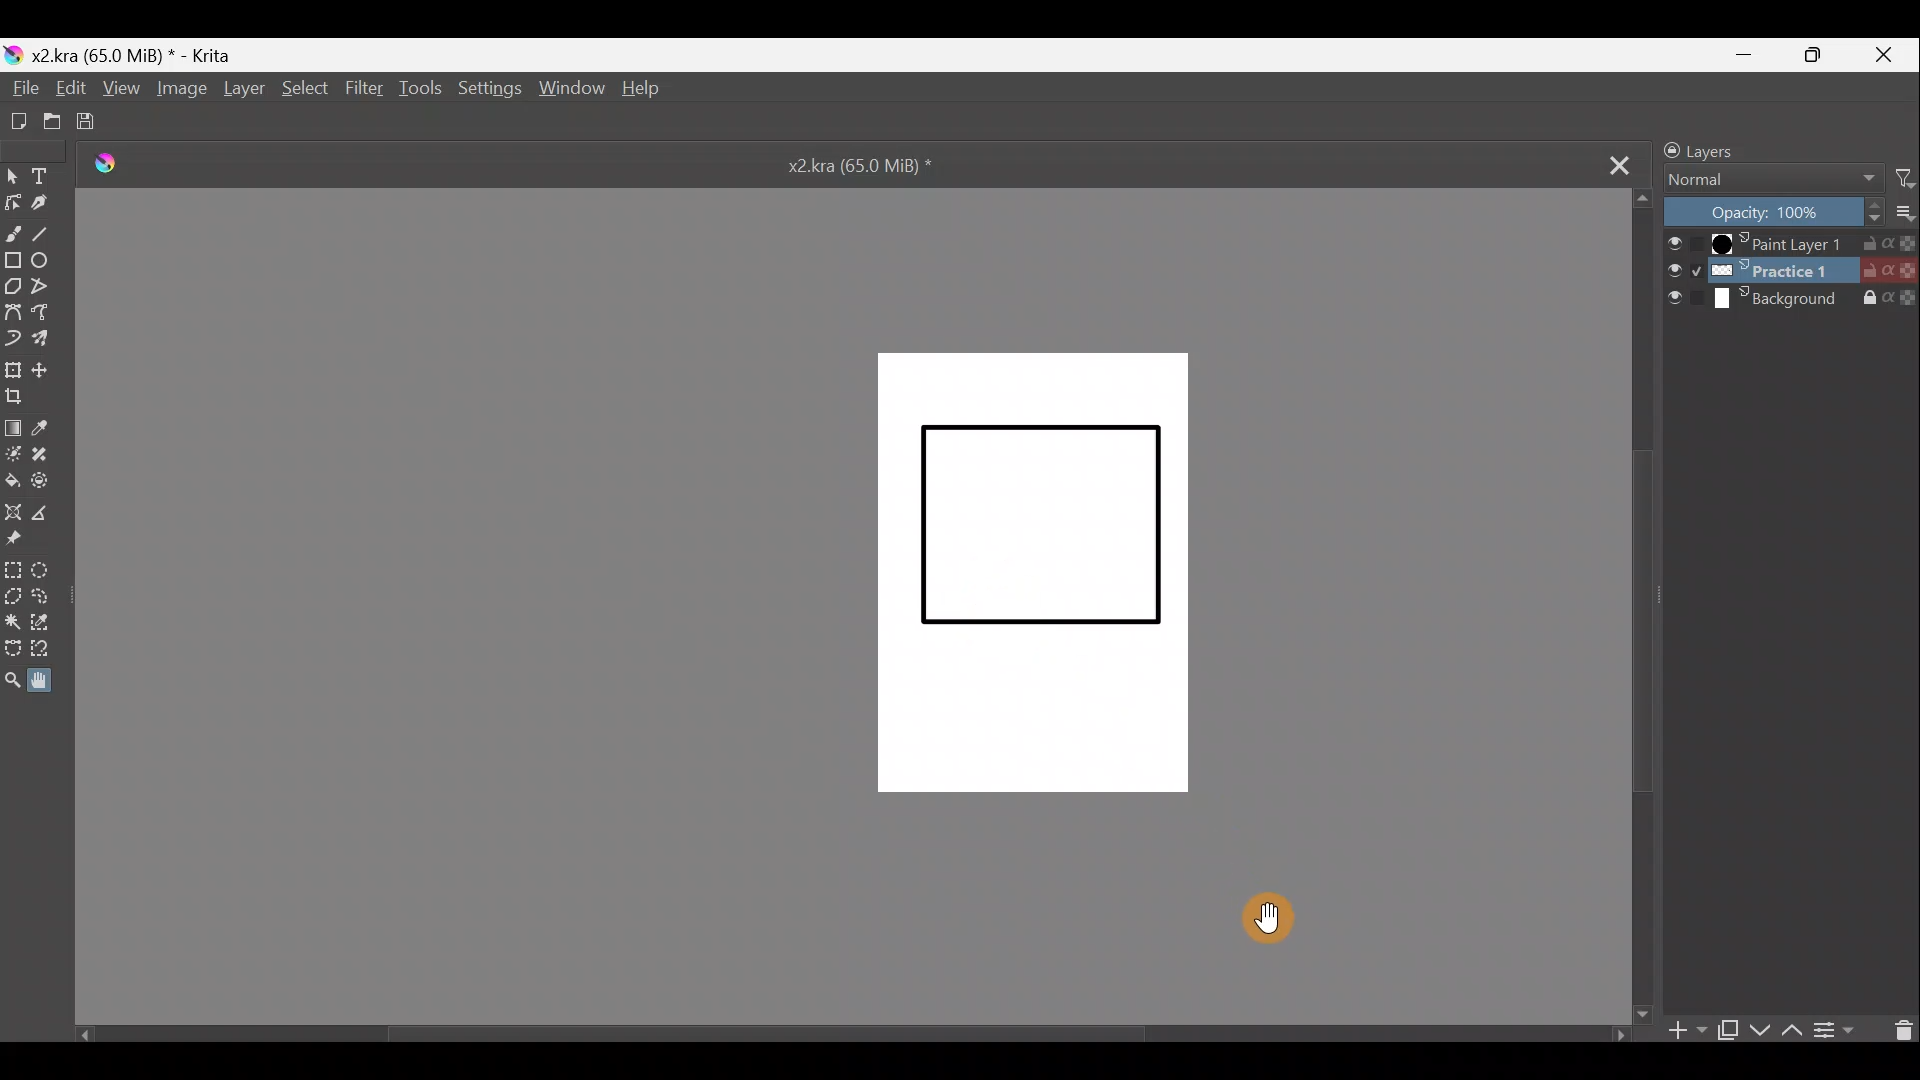 This screenshot has height=1080, width=1920. Describe the element at coordinates (12, 202) in the screenshot. I see `Edit shapes tool` at that location.